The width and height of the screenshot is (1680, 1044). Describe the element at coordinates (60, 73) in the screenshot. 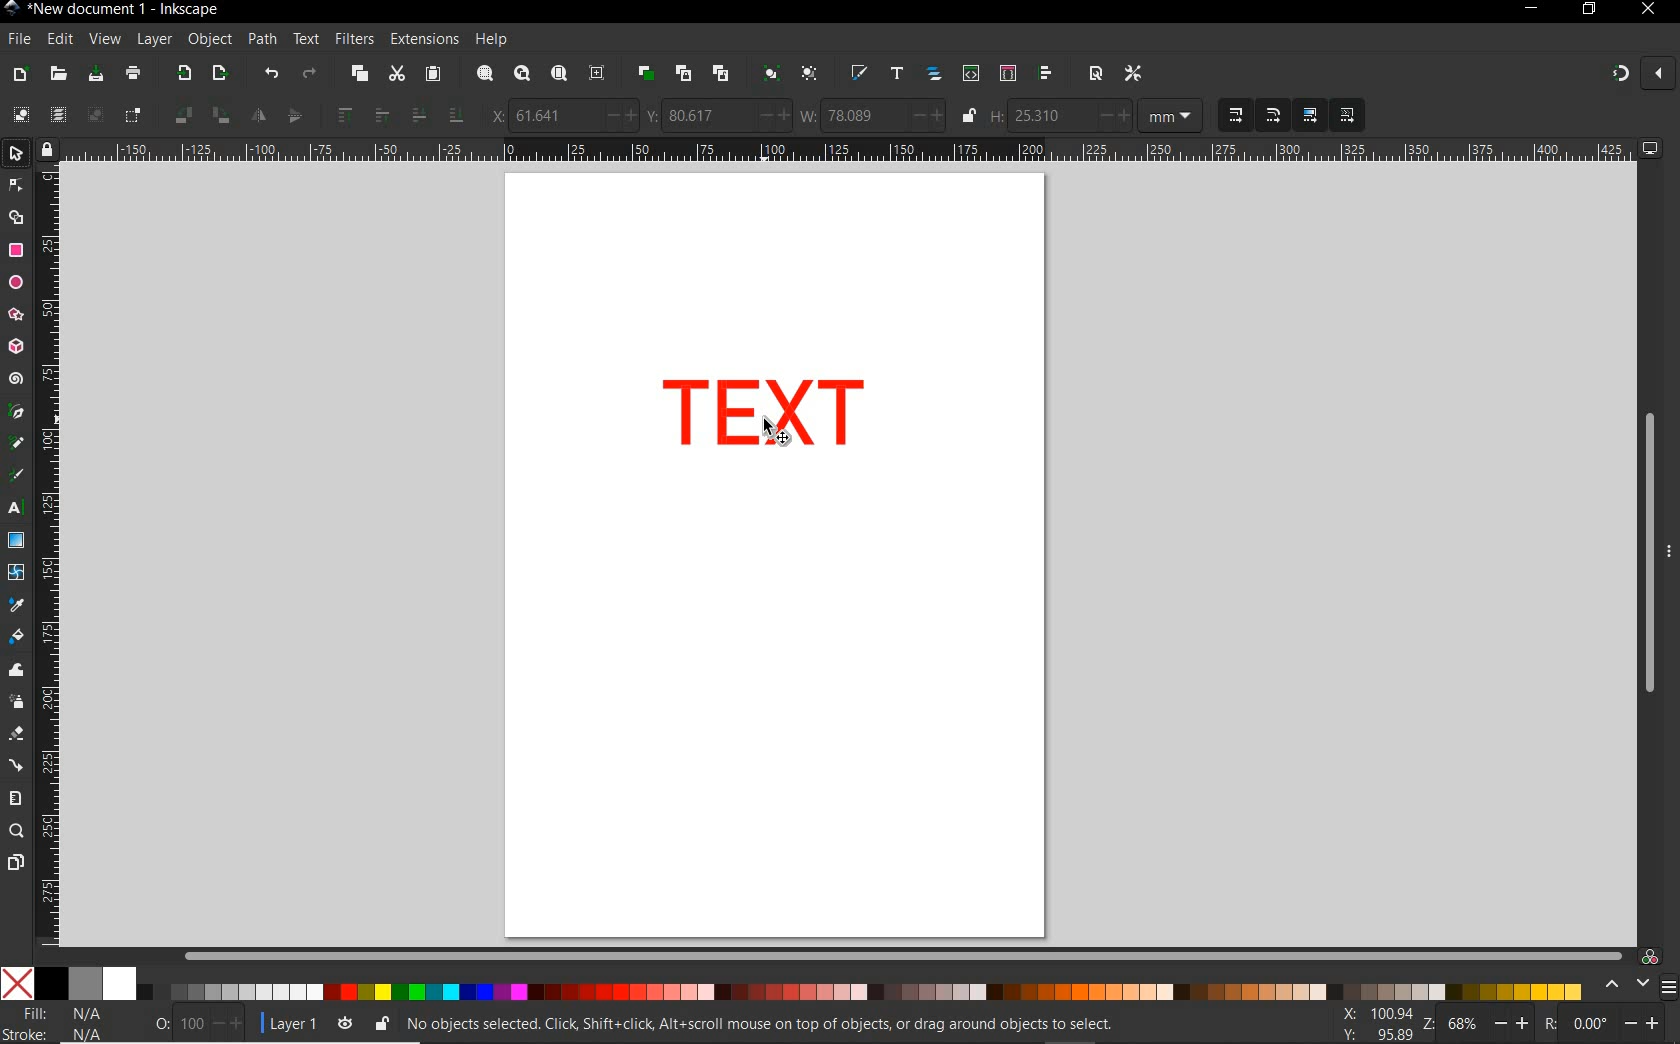

I see `open file dialog` at that location.